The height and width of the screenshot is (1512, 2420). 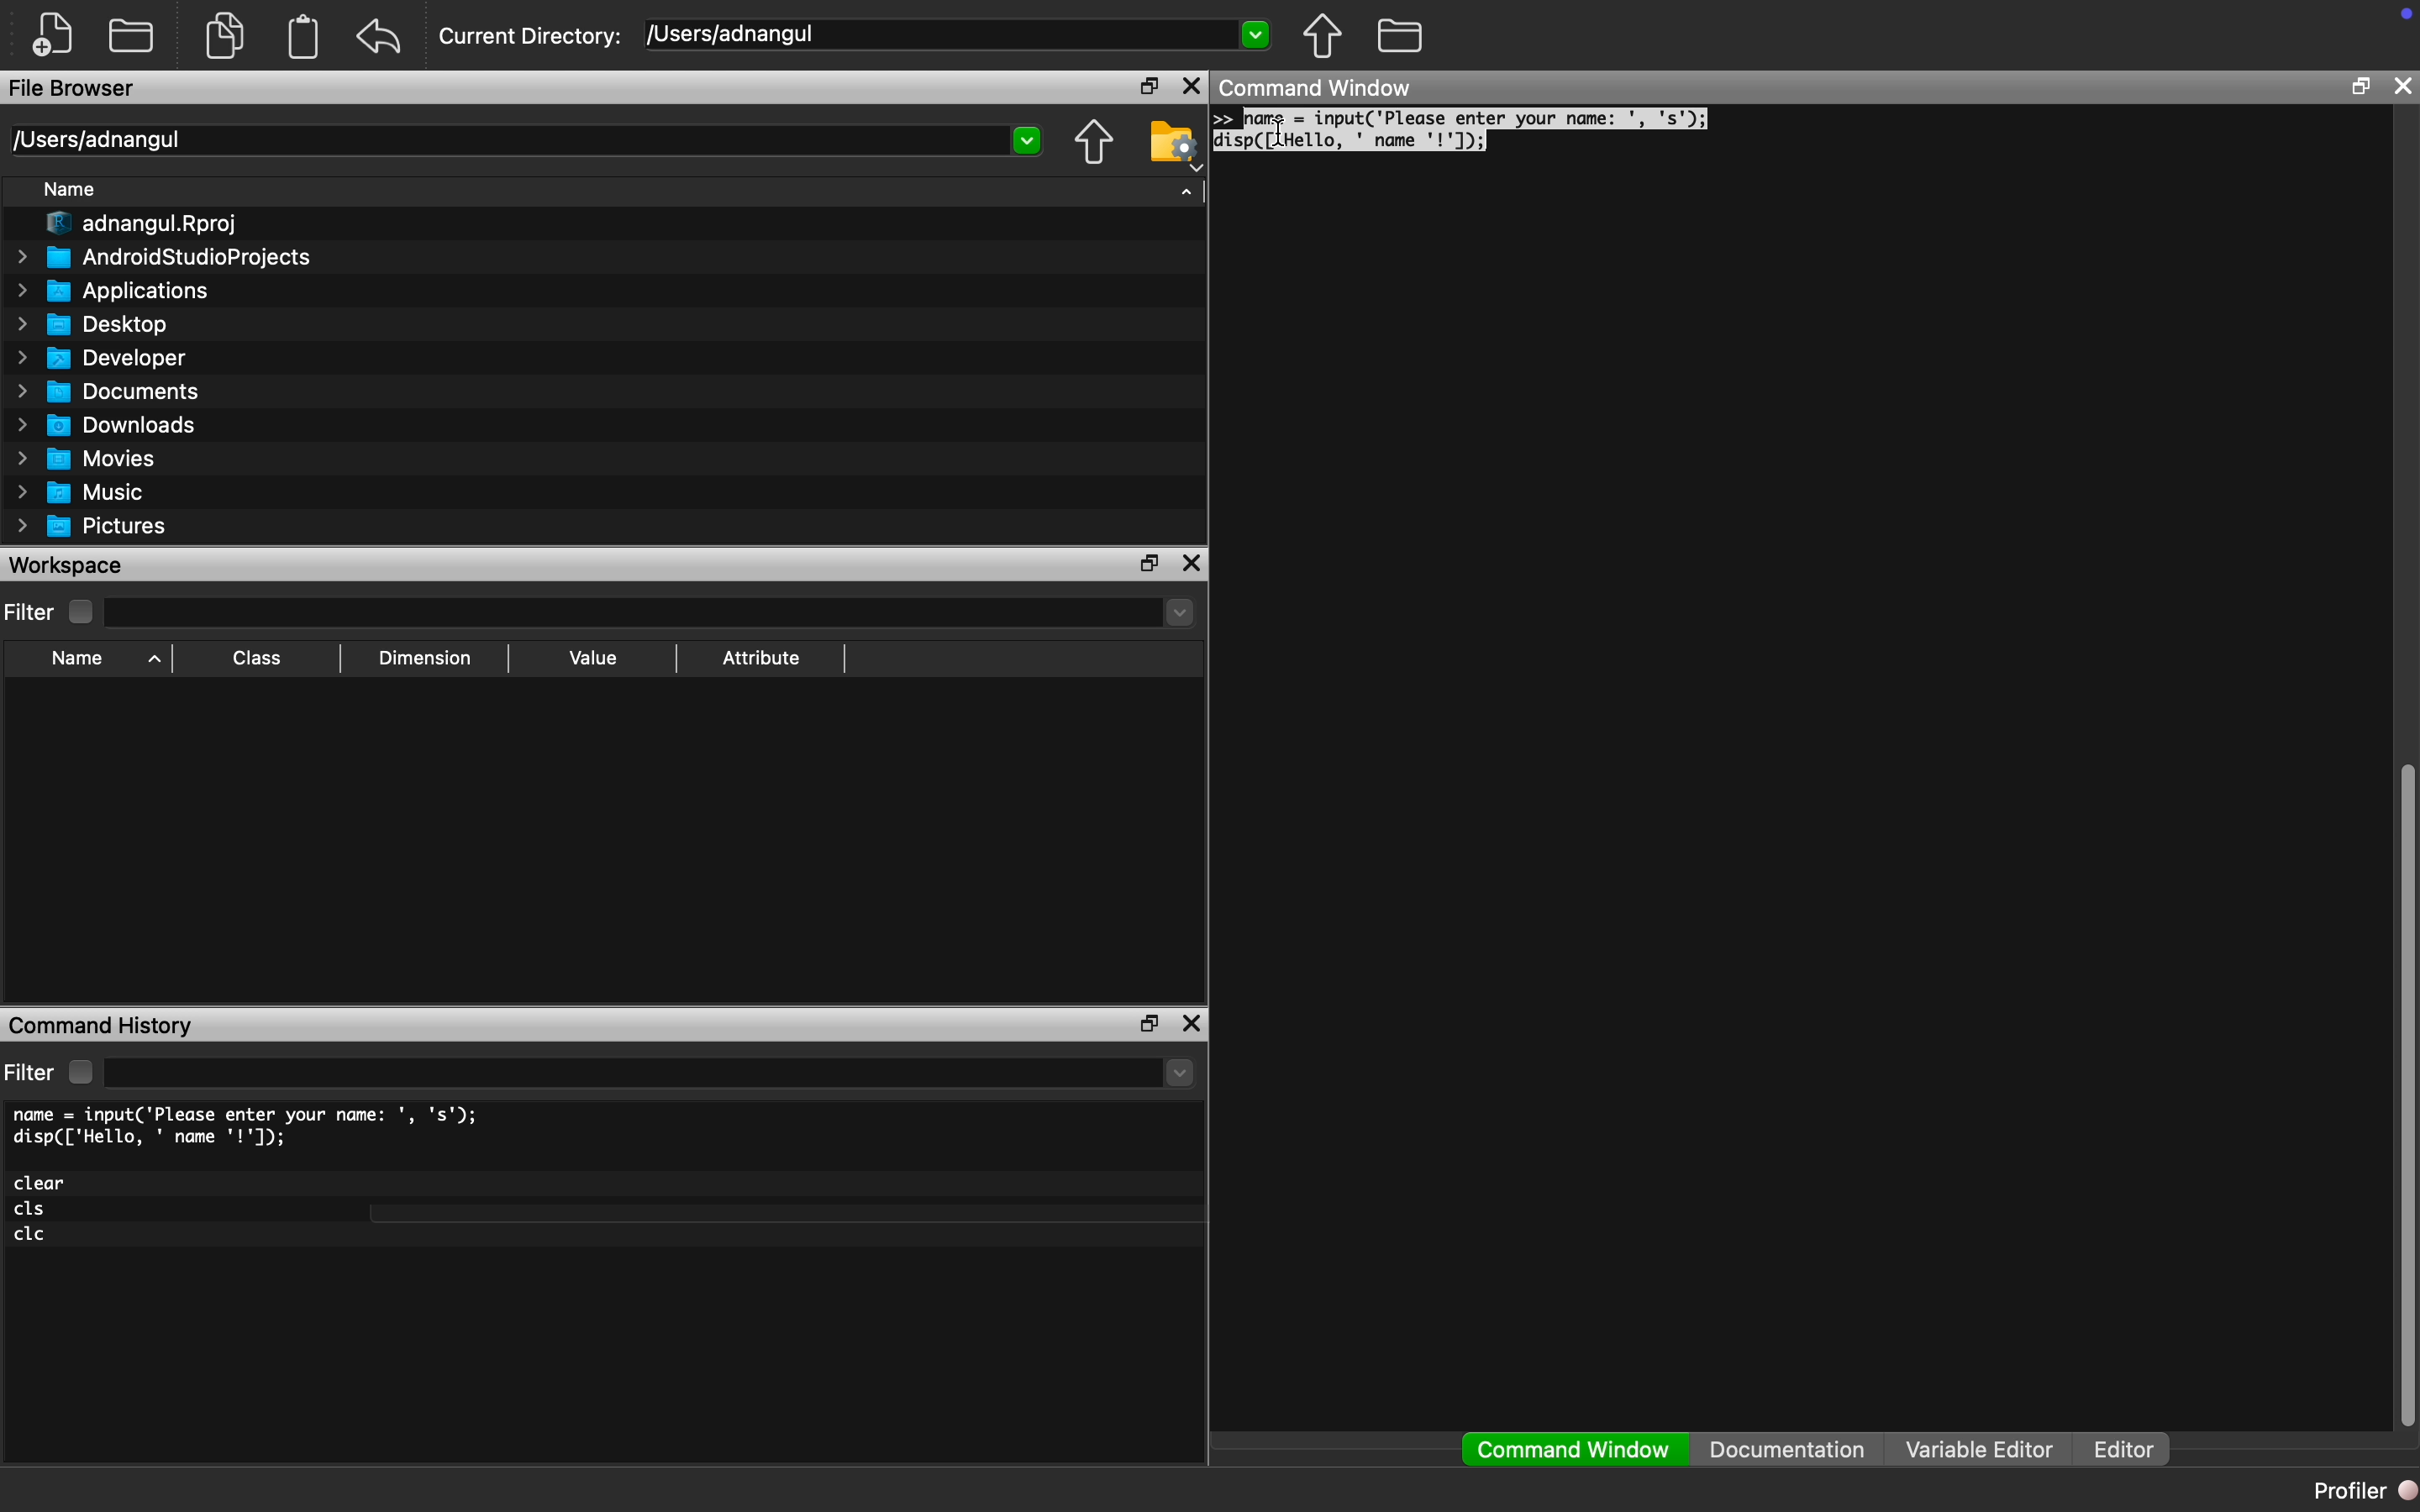 I want to click on Pictures, so click(x=92, y=527).